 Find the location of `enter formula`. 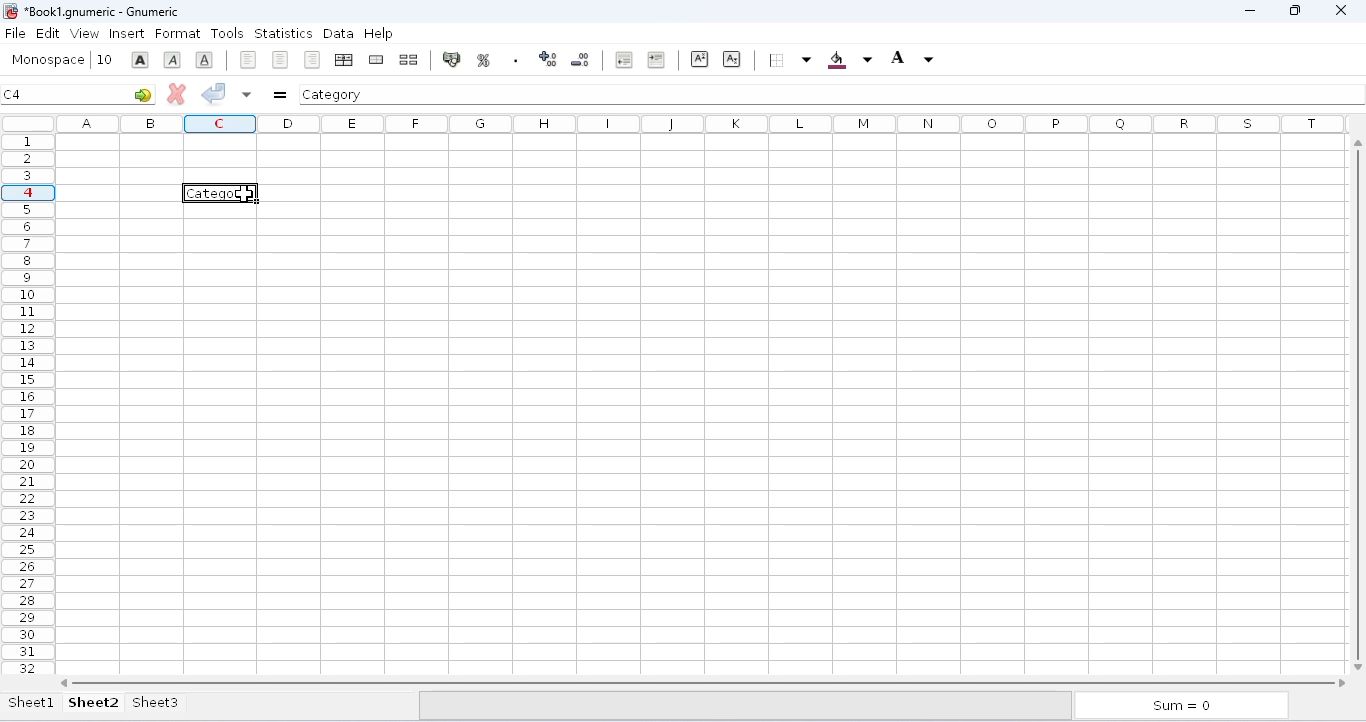

enter formula is located at coordinates (280, 95).